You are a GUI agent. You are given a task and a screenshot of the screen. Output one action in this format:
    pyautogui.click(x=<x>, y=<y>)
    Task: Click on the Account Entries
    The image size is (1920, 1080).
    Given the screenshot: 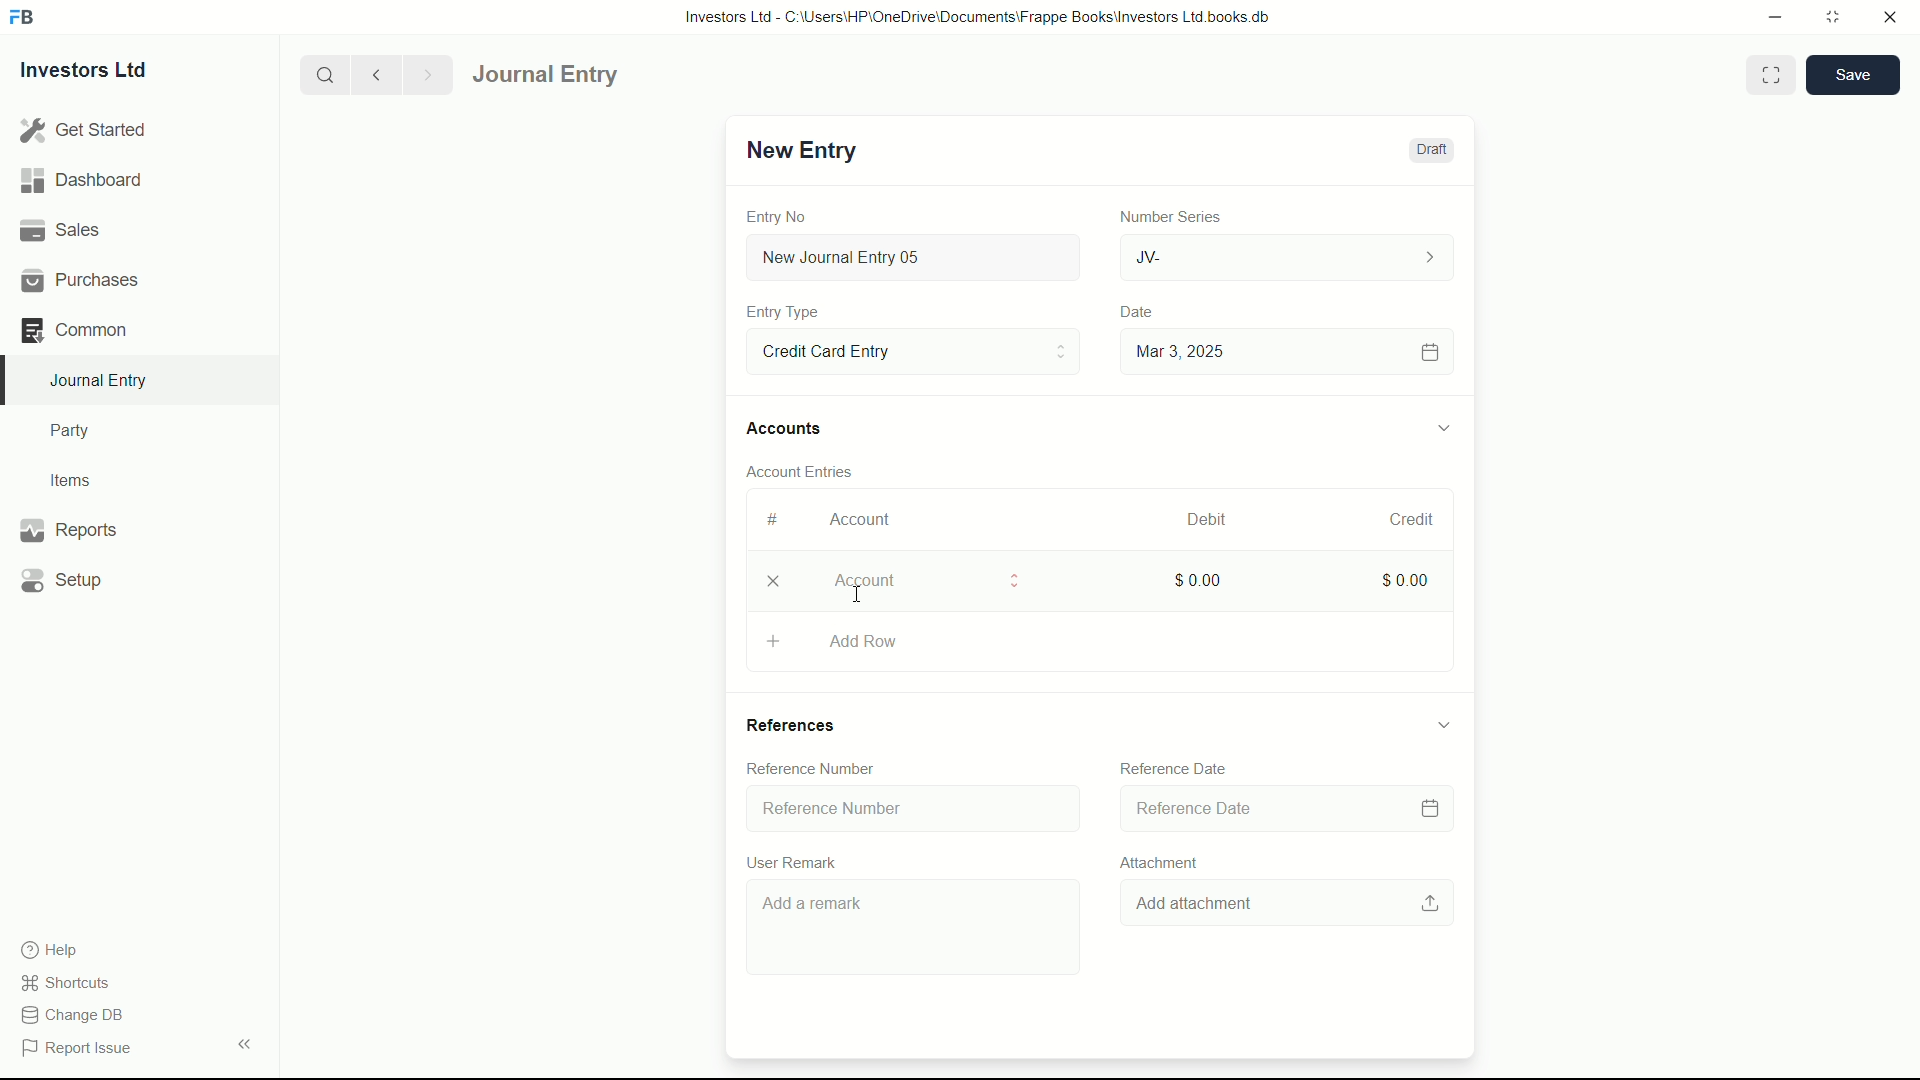 What is the action you would take?
    pyautogui.click(x=808, y=468)
    